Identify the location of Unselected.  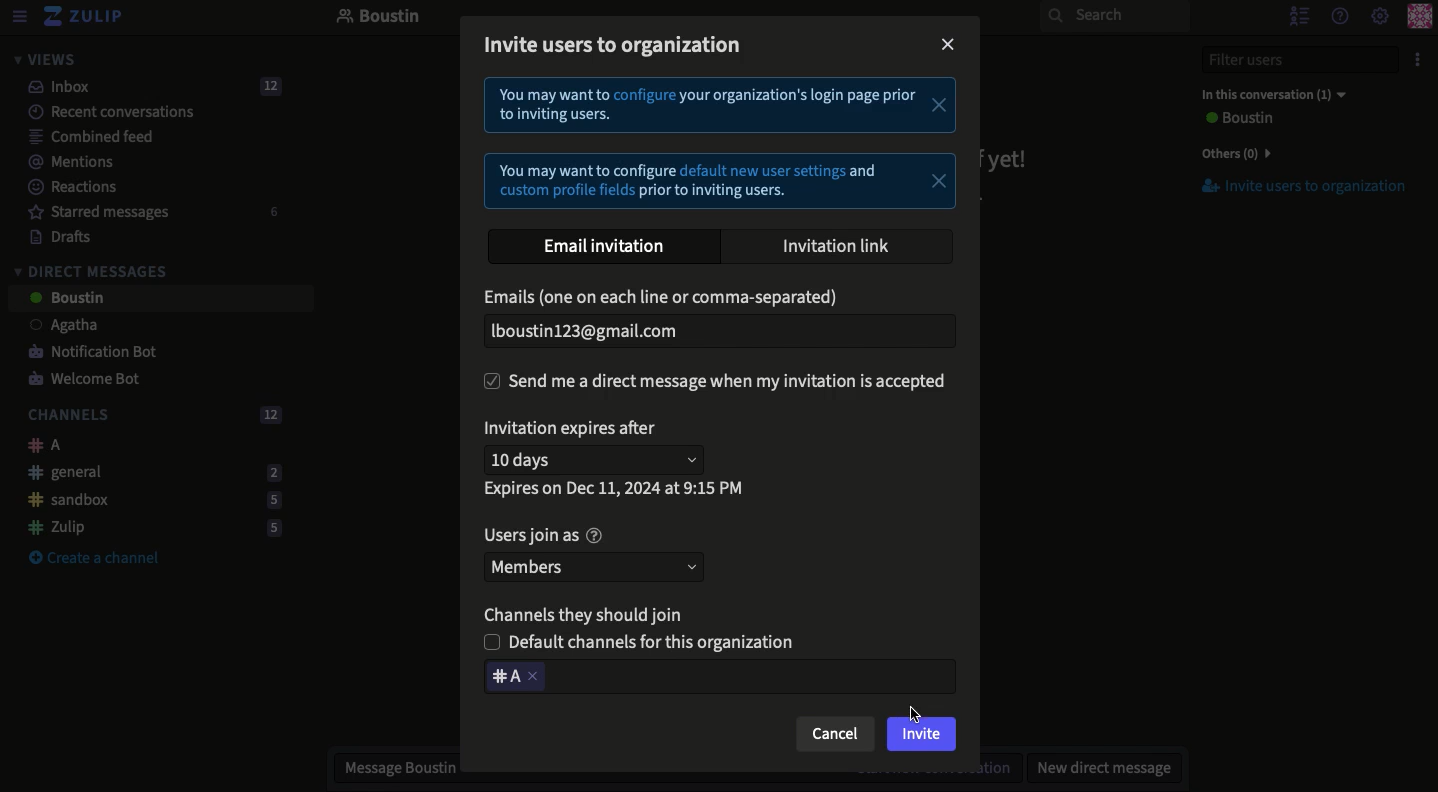
(647, 642).